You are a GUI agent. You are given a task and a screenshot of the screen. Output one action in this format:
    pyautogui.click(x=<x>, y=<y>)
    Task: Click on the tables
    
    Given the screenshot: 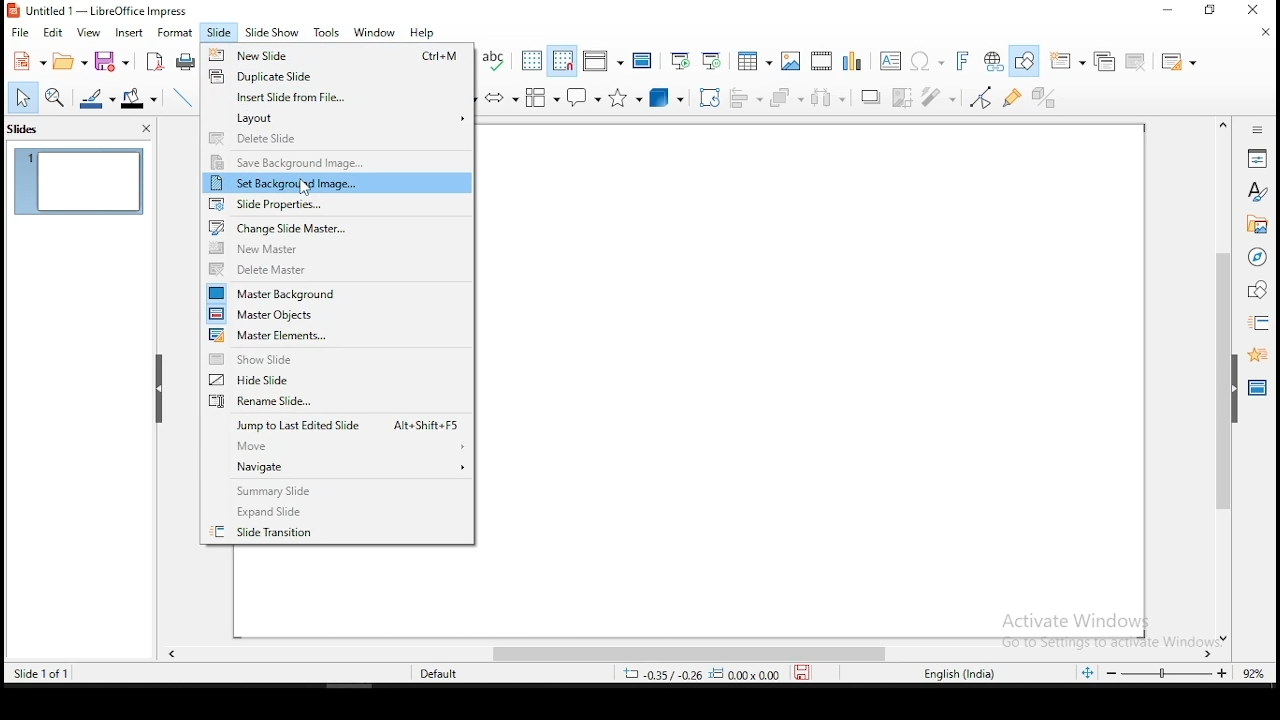 What is the action you would take?
    pyautogui.click(x=754, y=59)
    